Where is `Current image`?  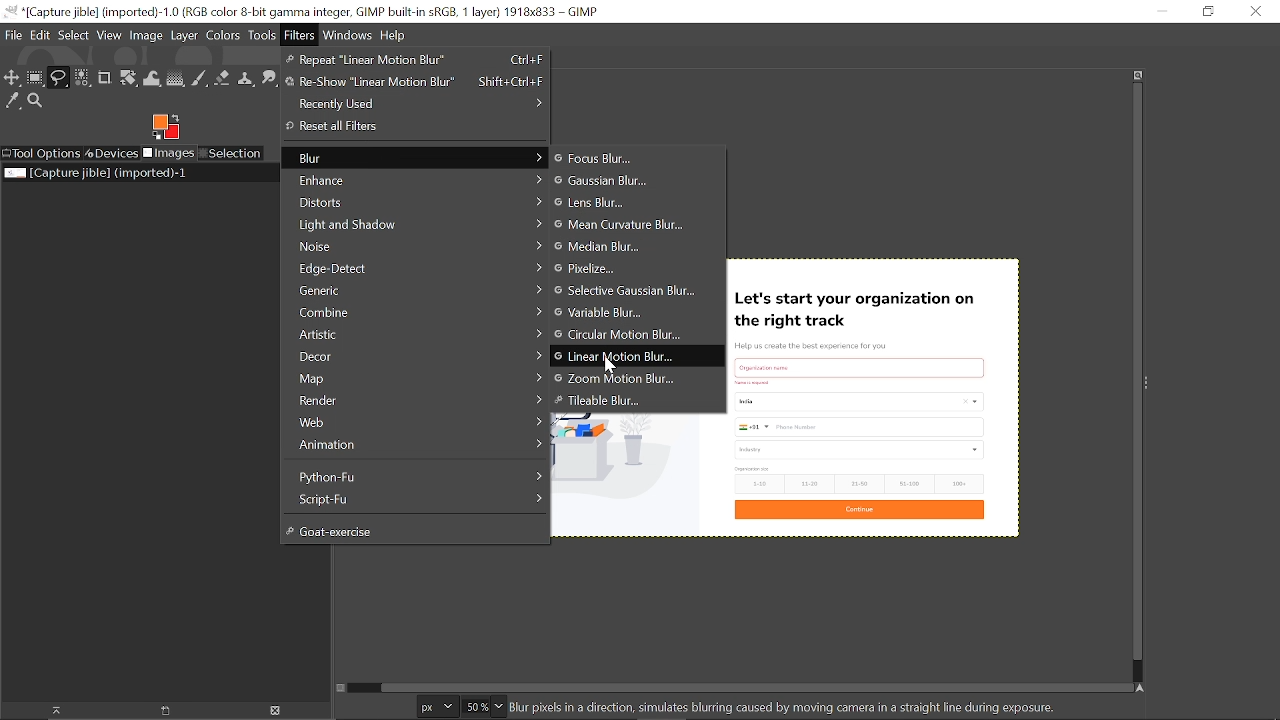 Current image is located at coordinates (874, 396).